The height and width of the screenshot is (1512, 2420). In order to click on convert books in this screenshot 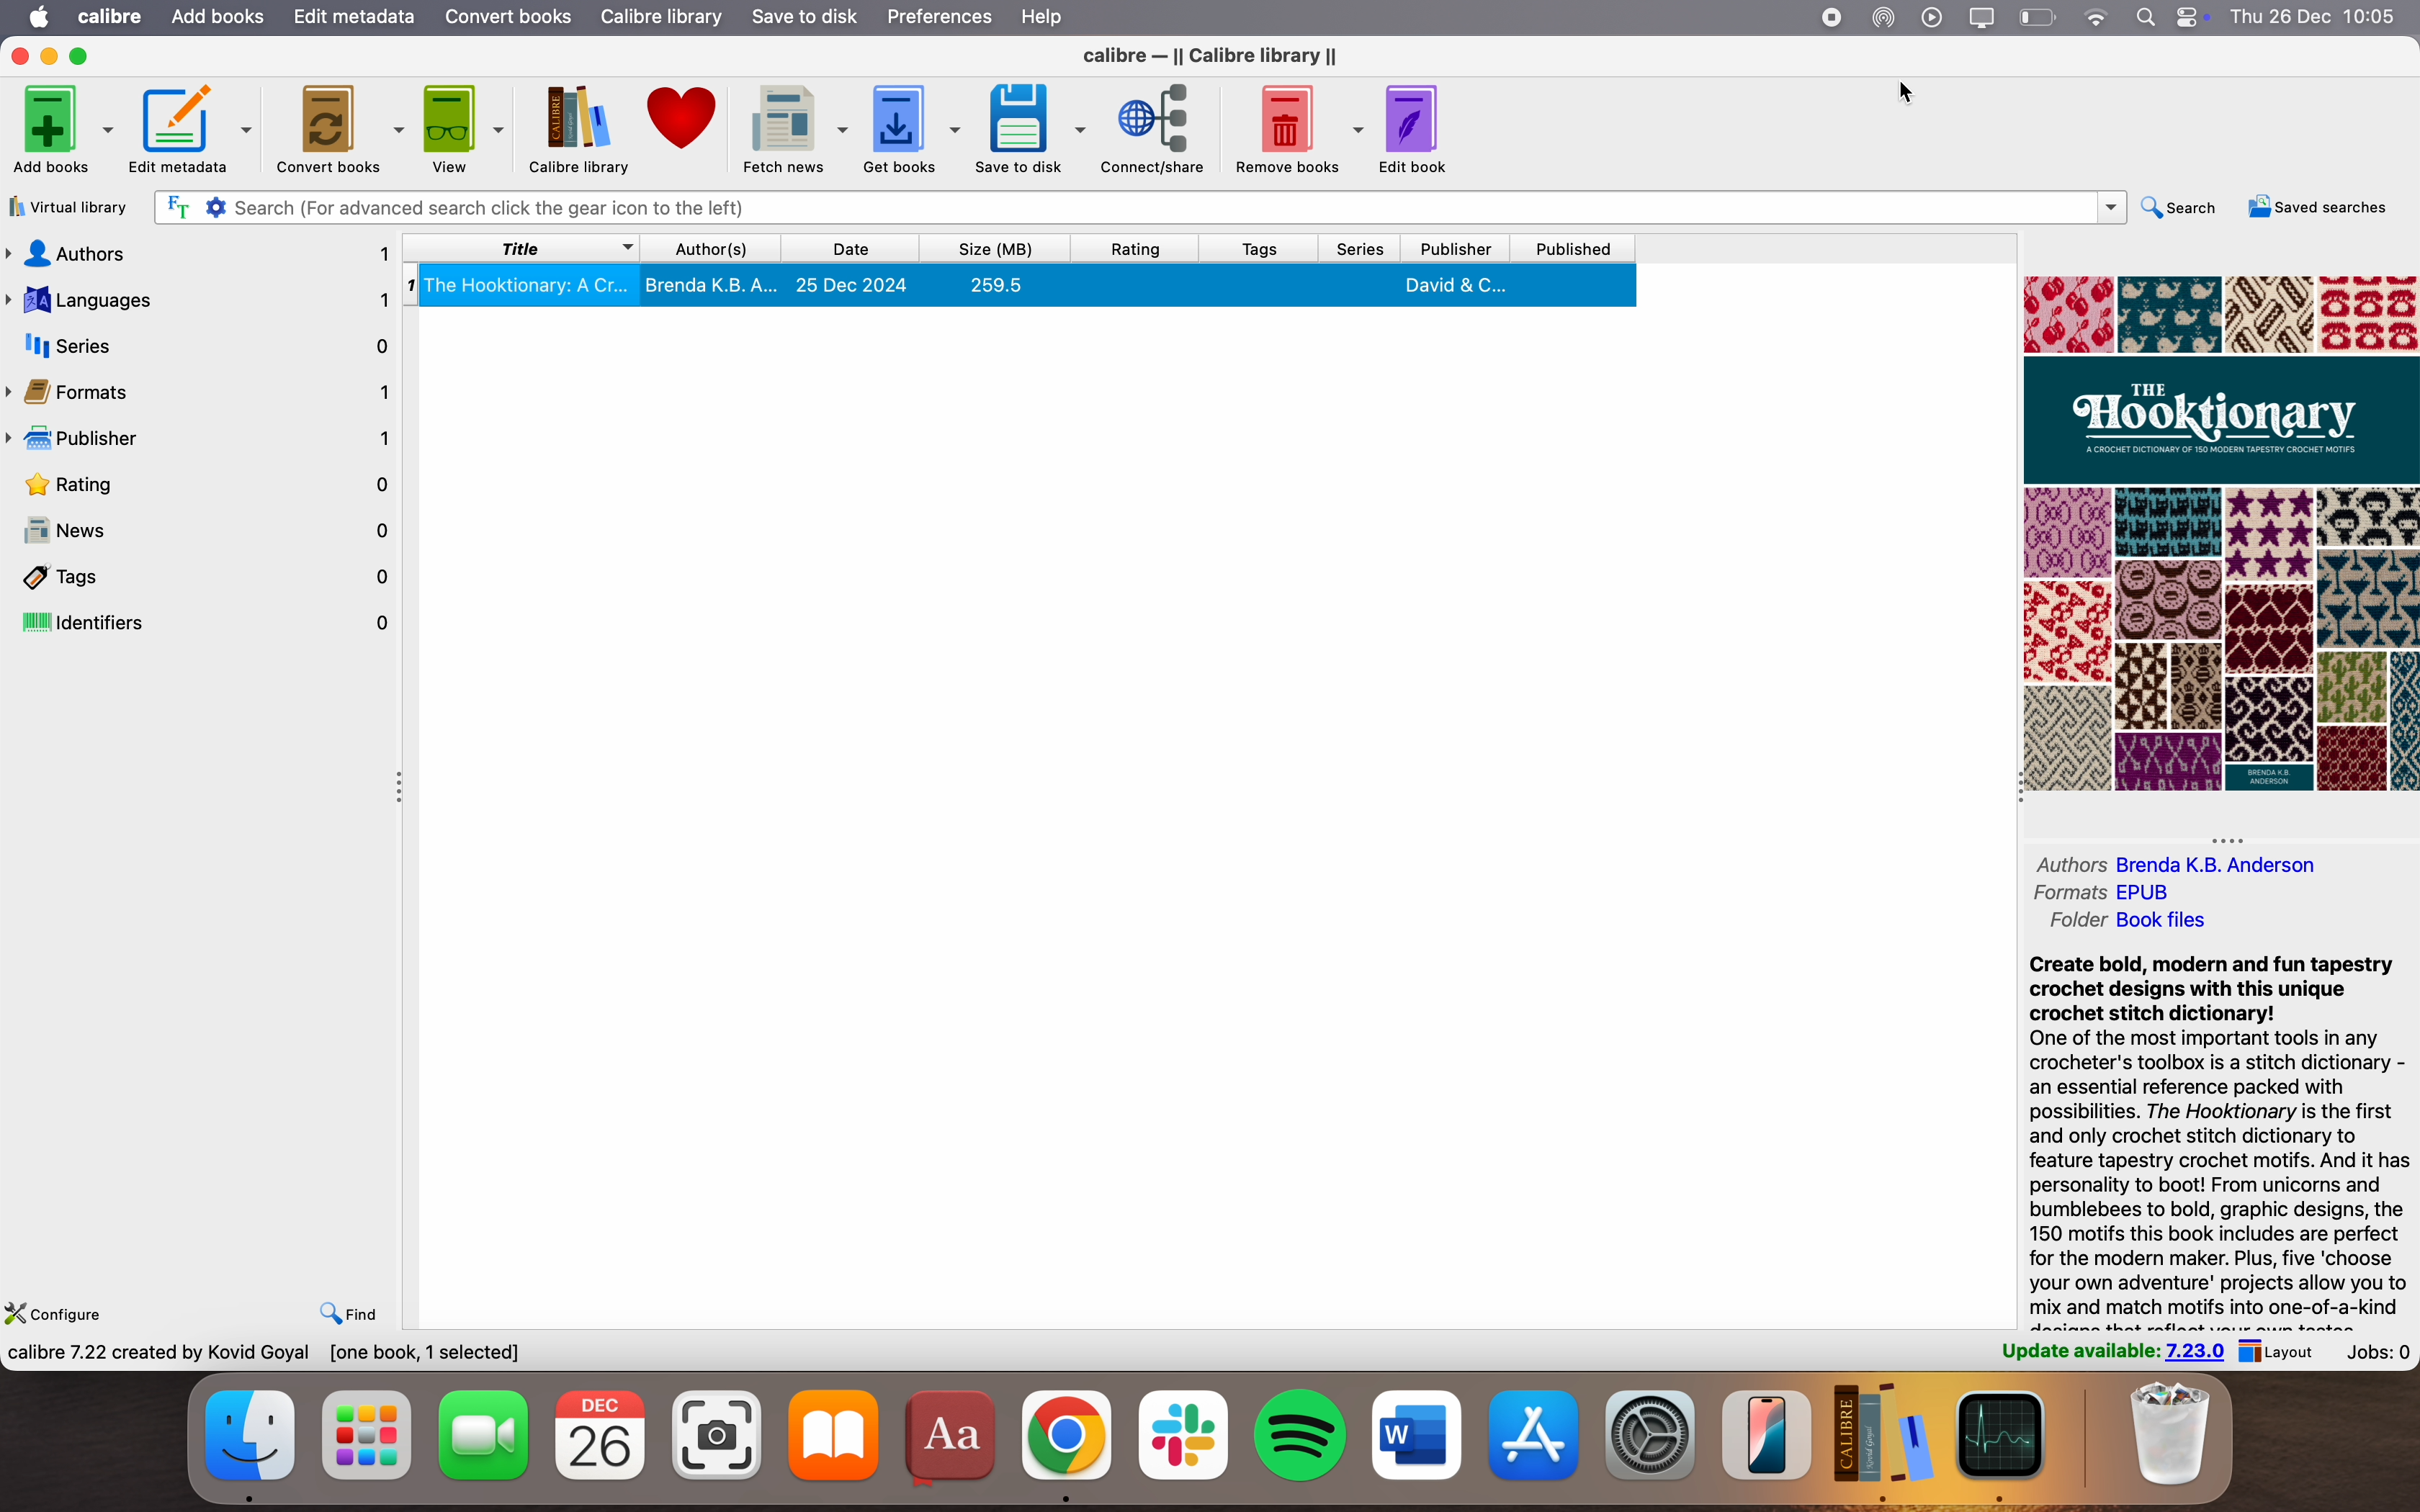, I will do `click(507, 17)`.